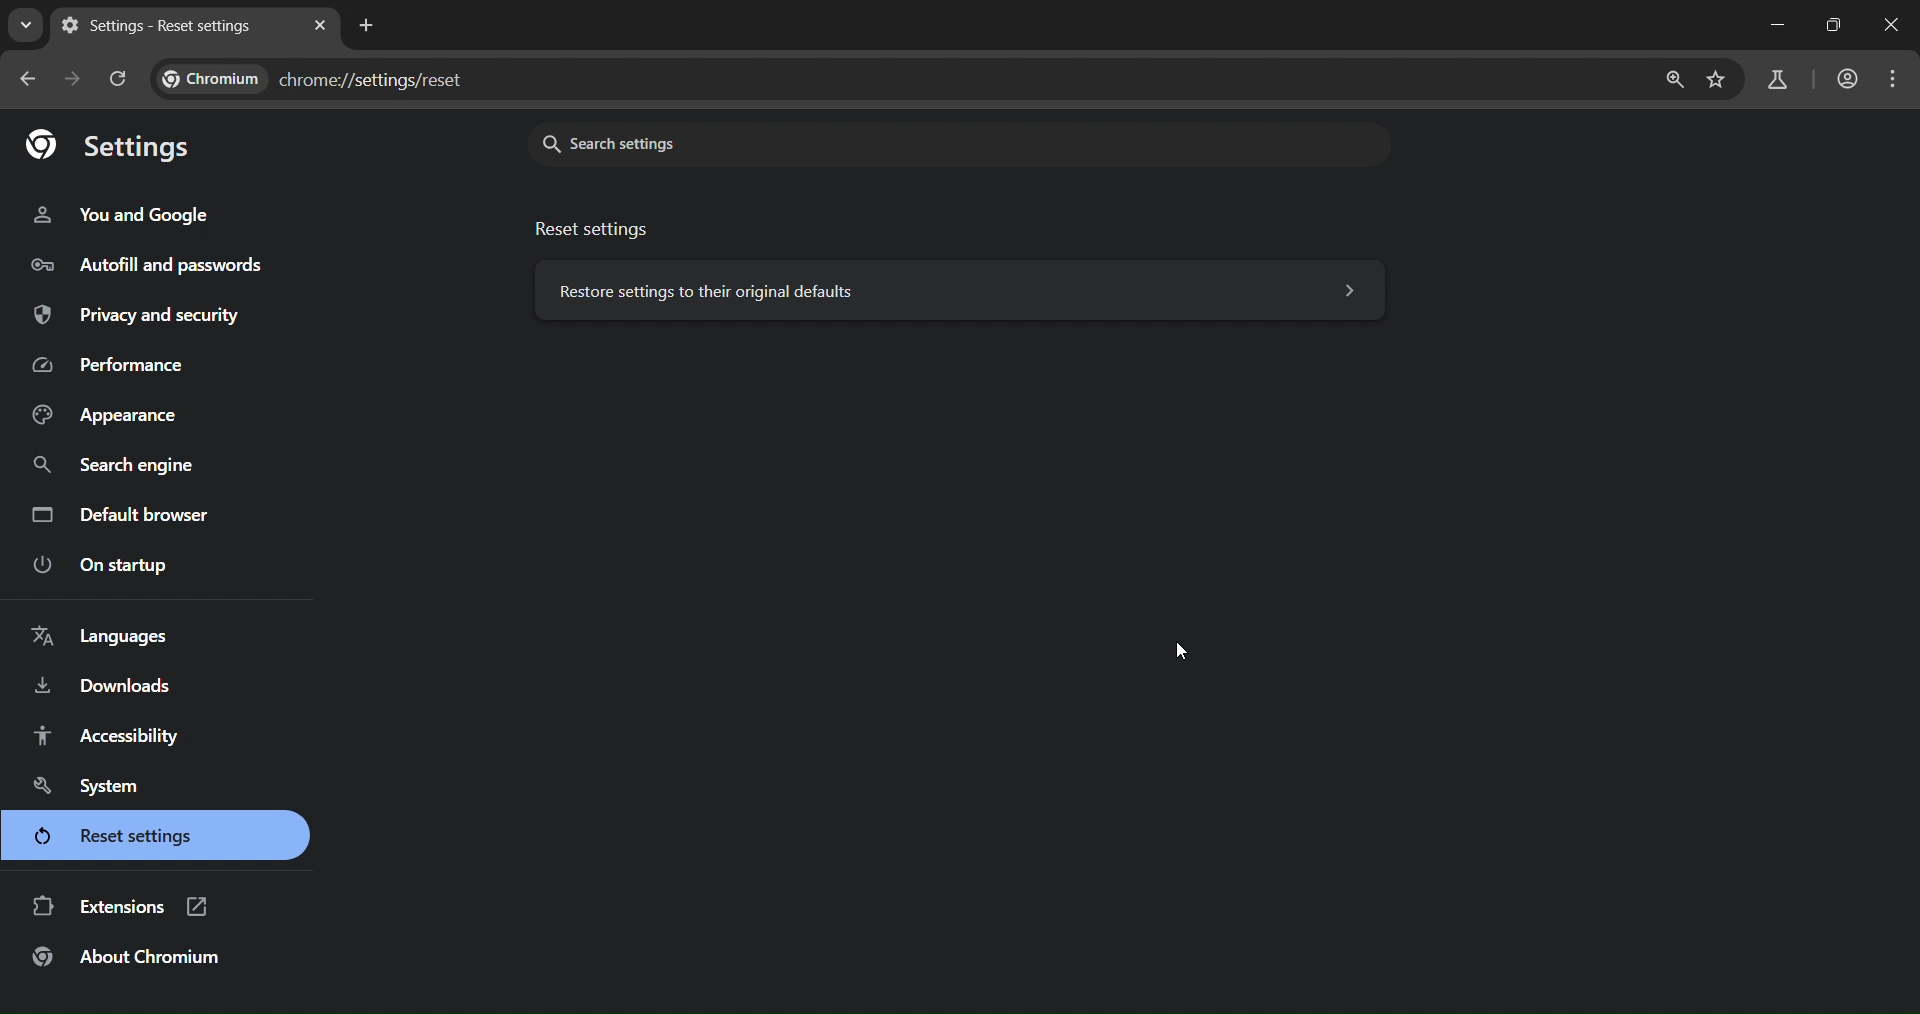 This screenshot has height=1014, width=1920. What do you see at coordinates (161, 25) in the screenshot?
I see `settings - reset settings` at bounding box center [161, 25].